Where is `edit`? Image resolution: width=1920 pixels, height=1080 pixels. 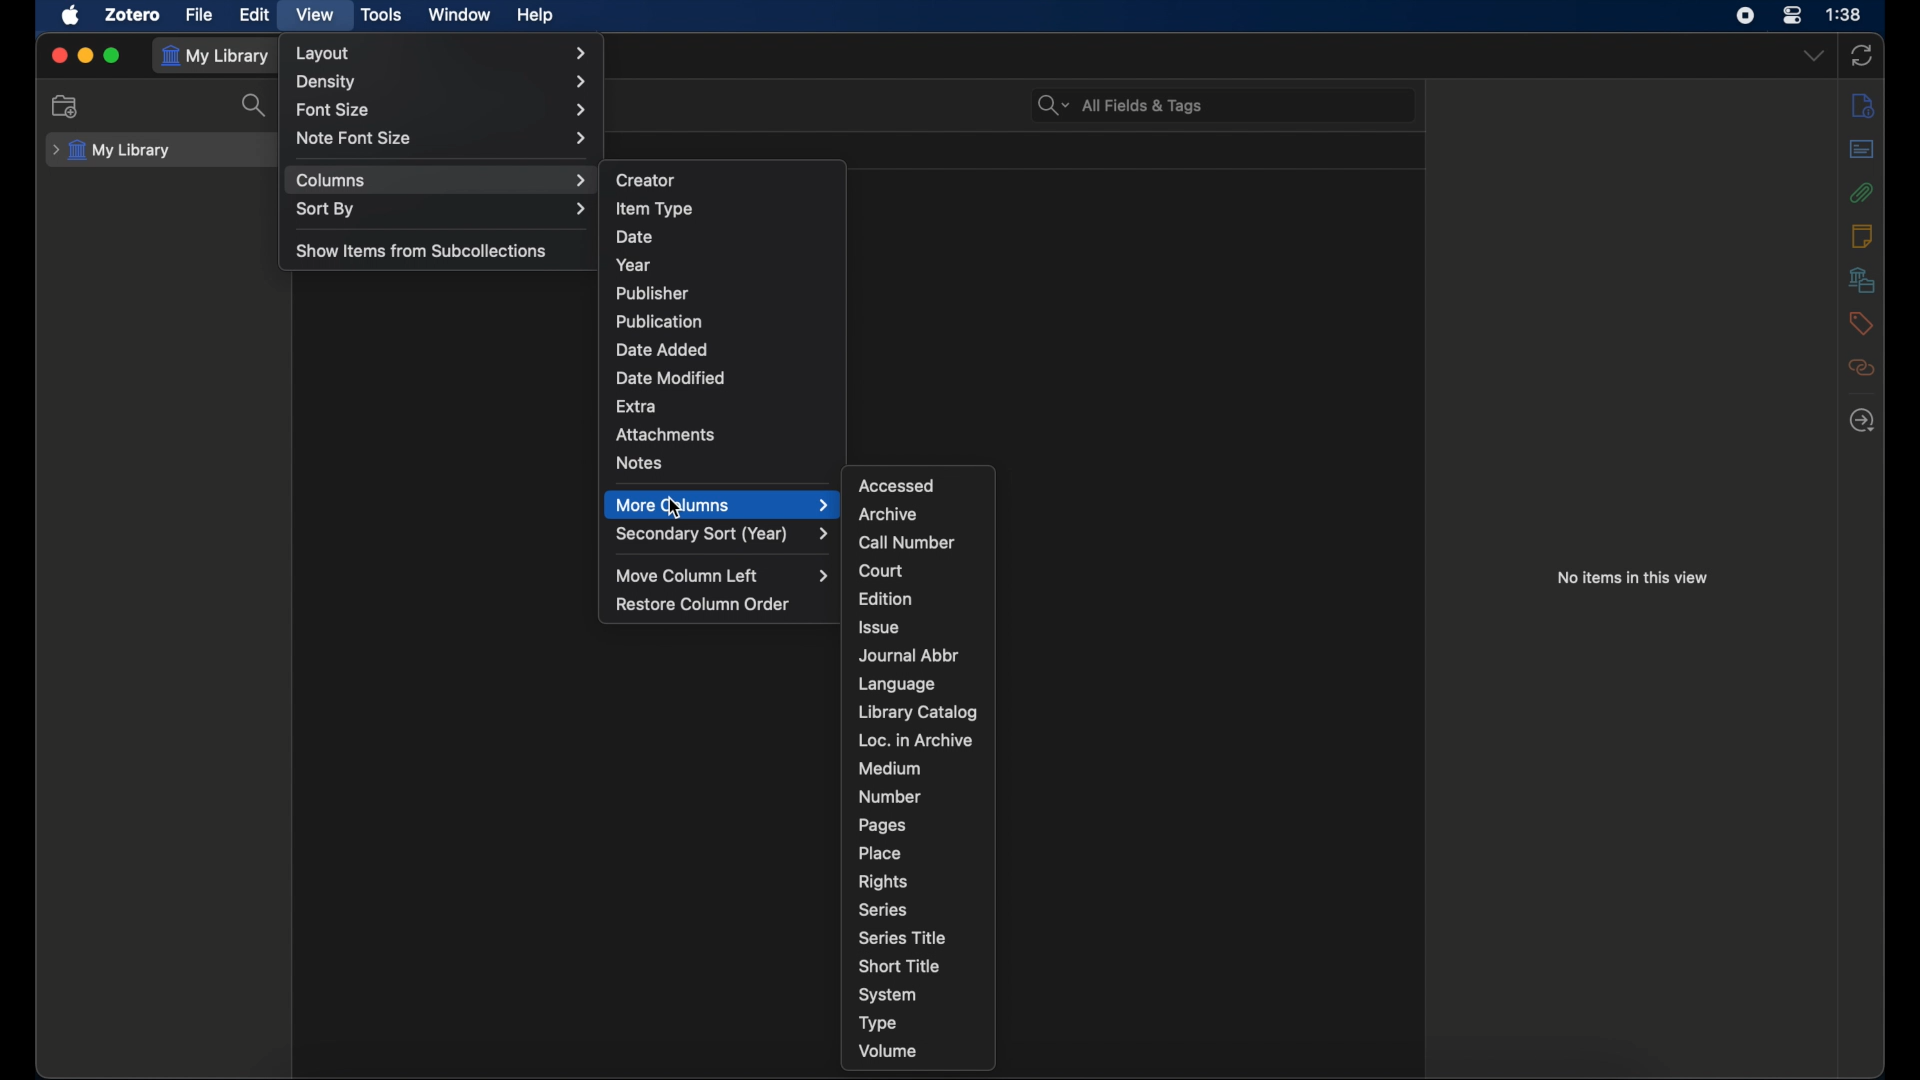
edit is located at coordinates (254, 13).